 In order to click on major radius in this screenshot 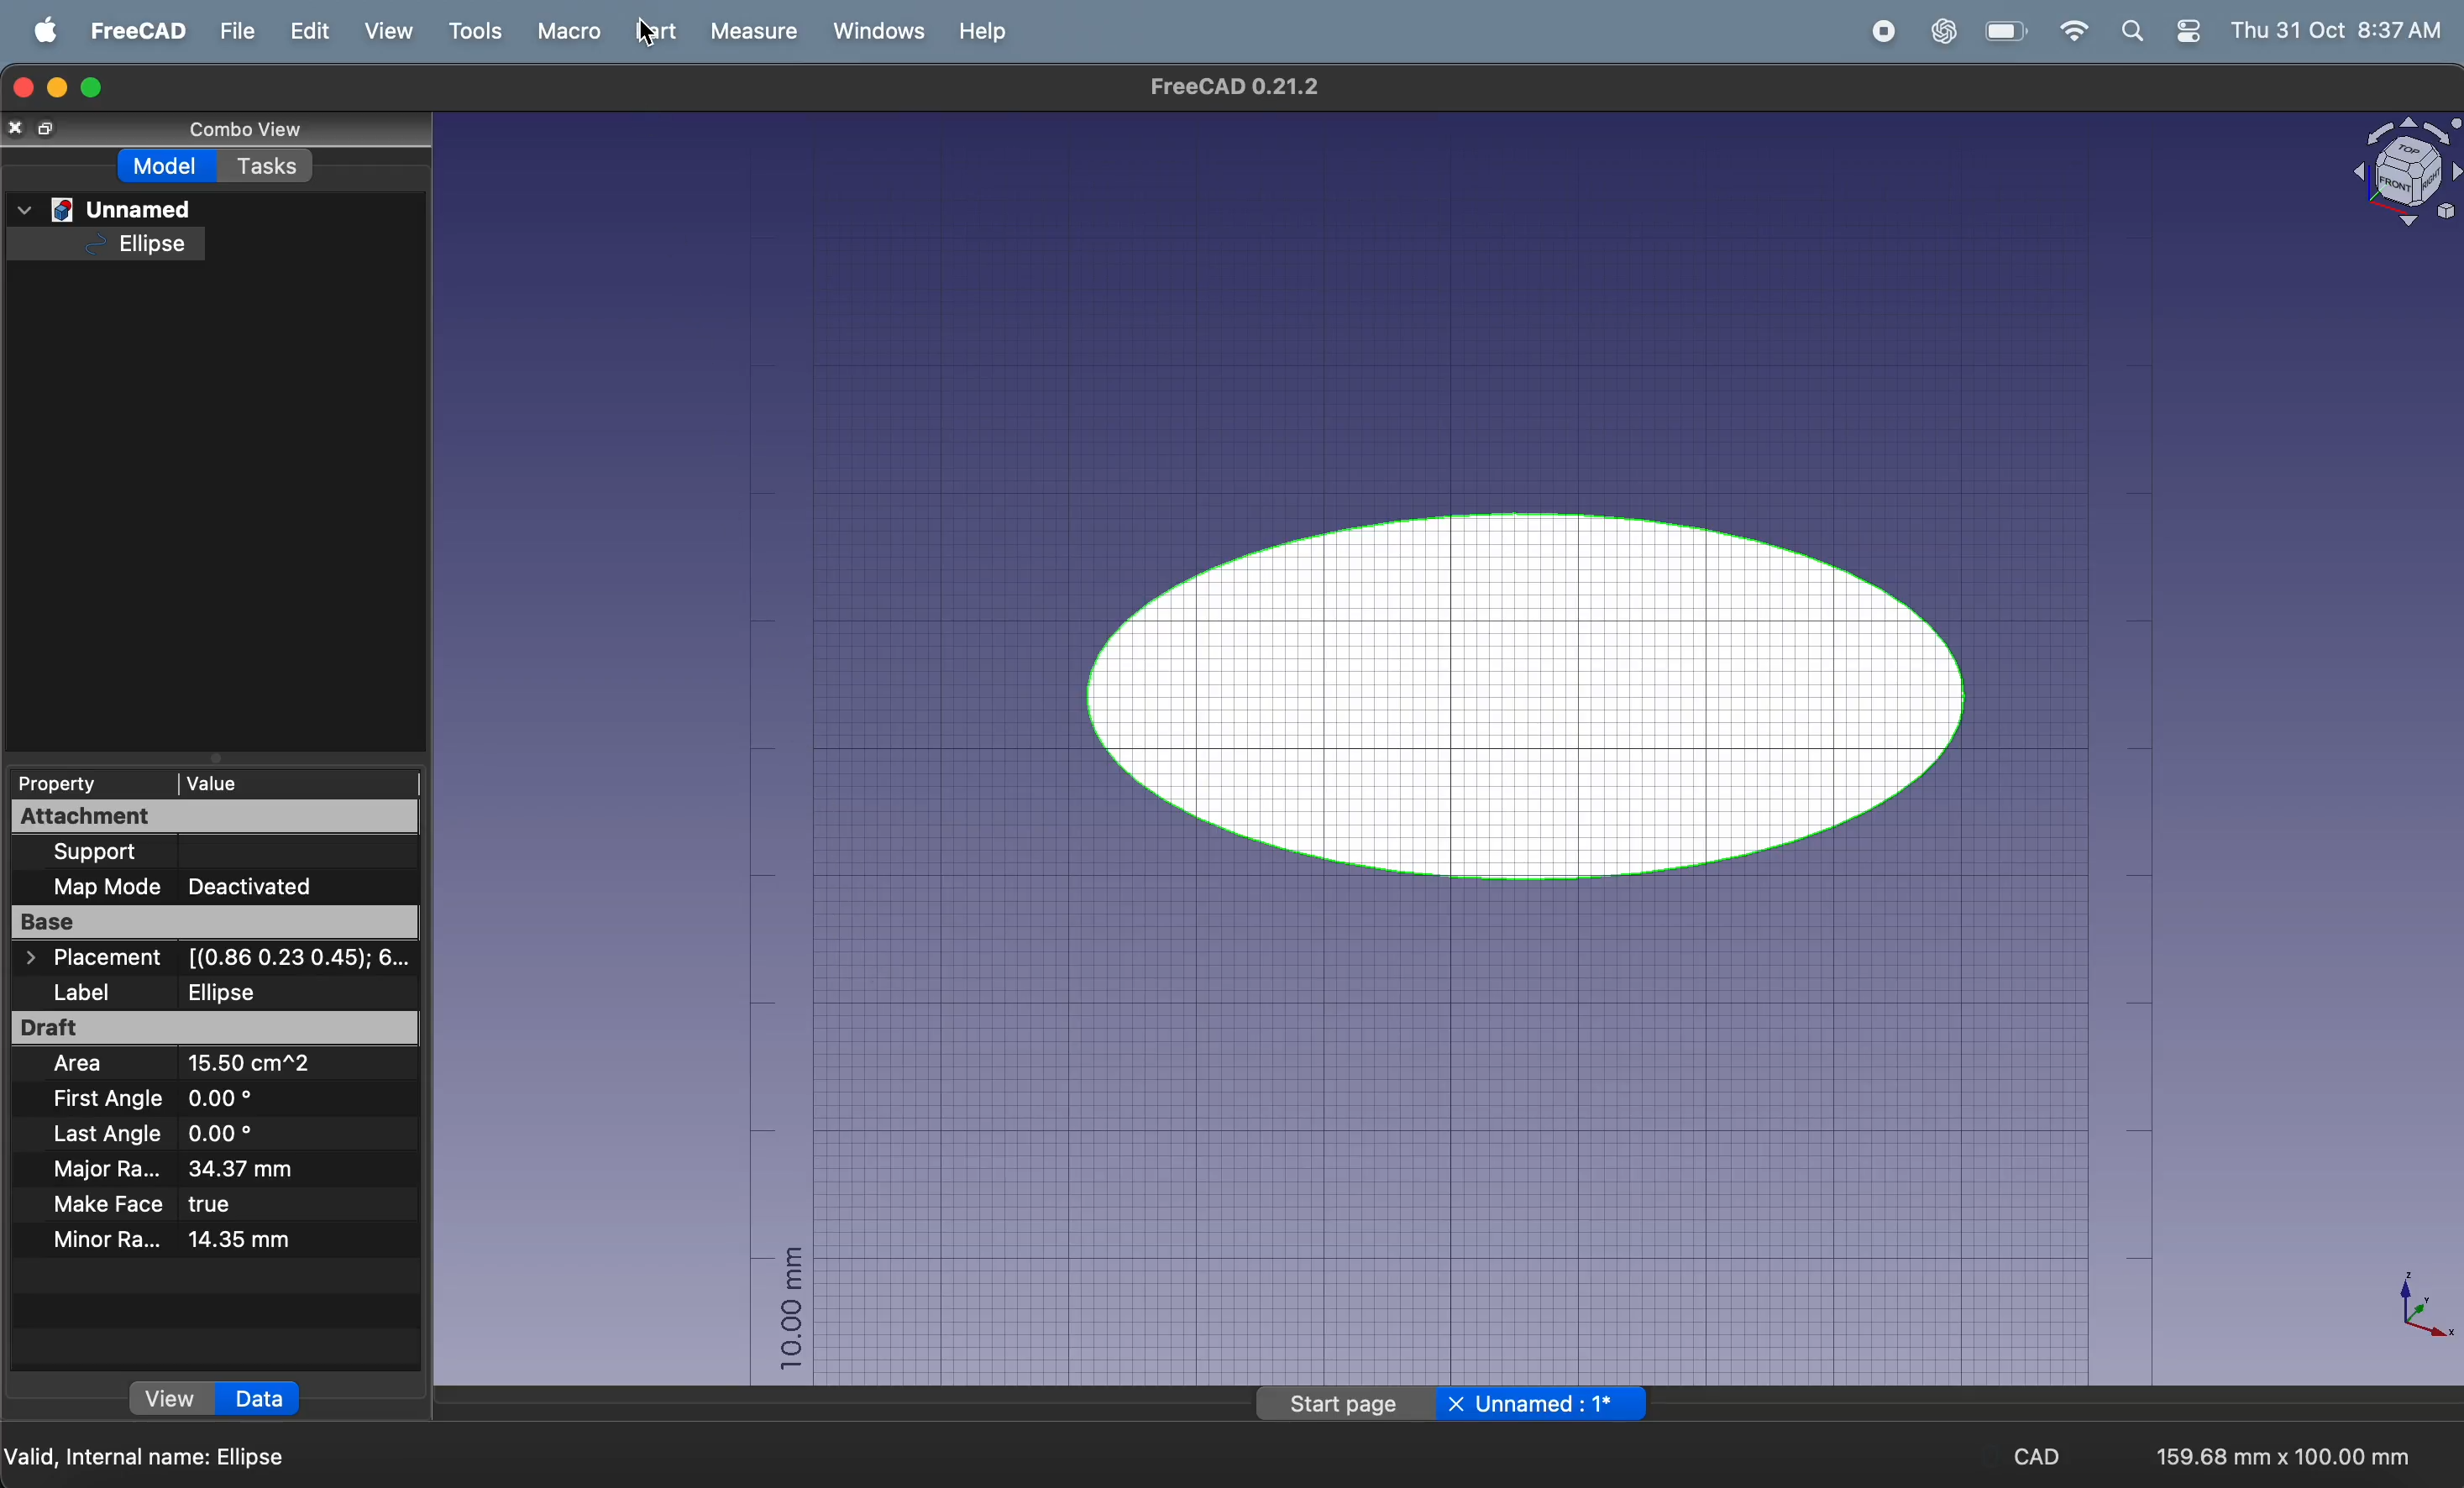, I will do `click(204, 1170)`.